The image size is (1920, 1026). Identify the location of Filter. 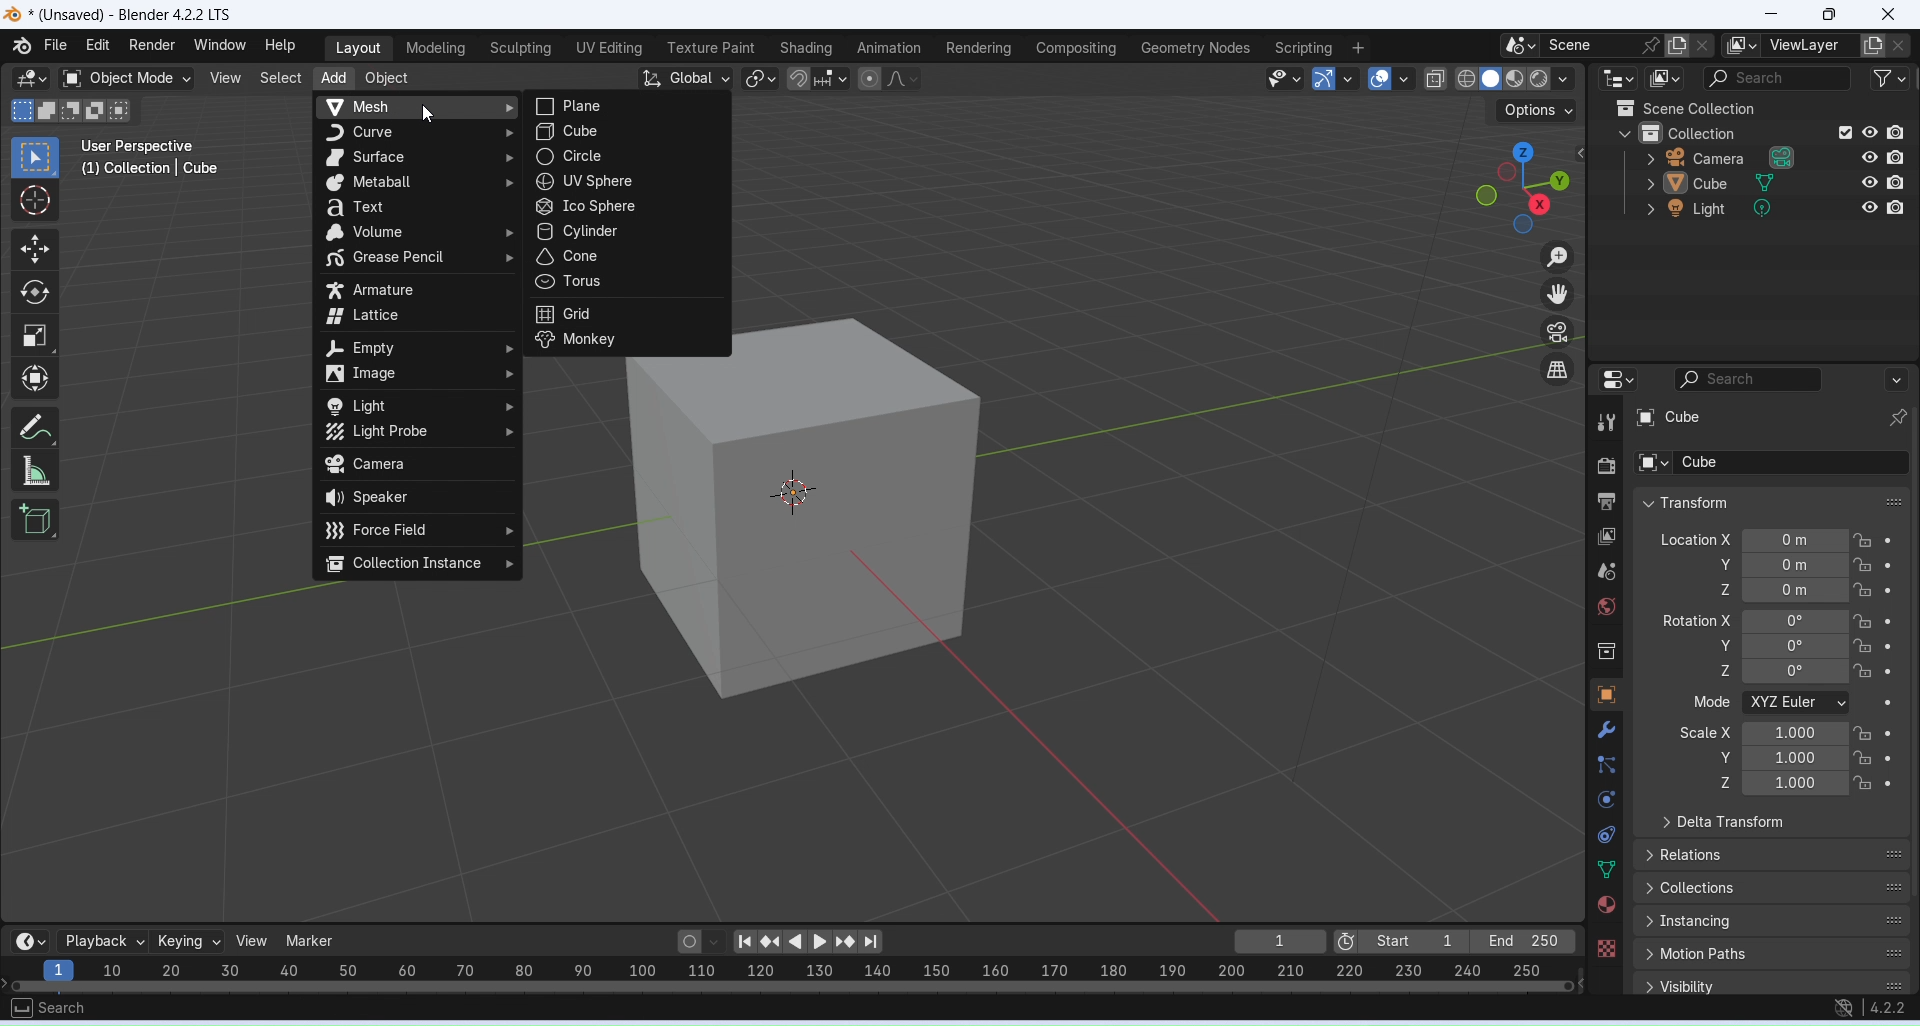
(1885, 78).